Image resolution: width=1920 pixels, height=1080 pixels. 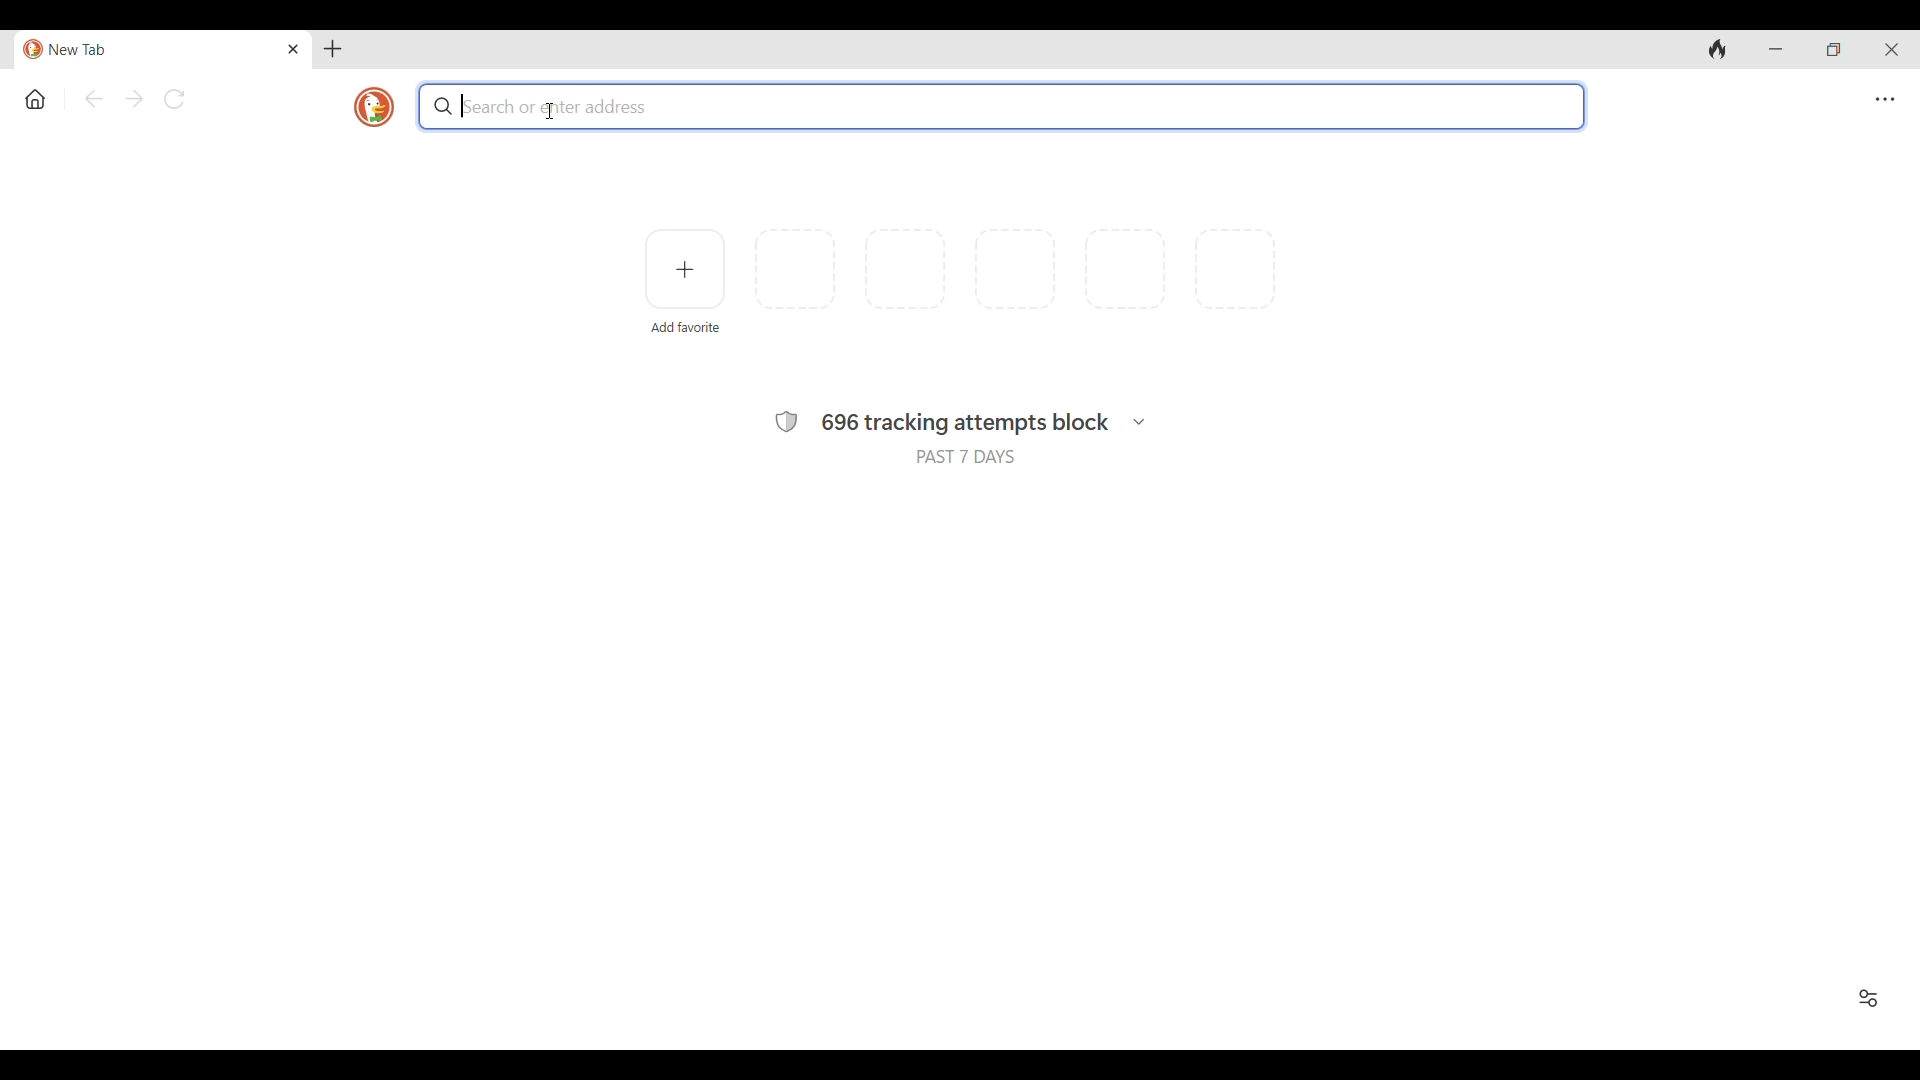 What do you see at coordinates (175, 99) in the screenshot?
I see `Reload page` at bounding box center [175, 99].